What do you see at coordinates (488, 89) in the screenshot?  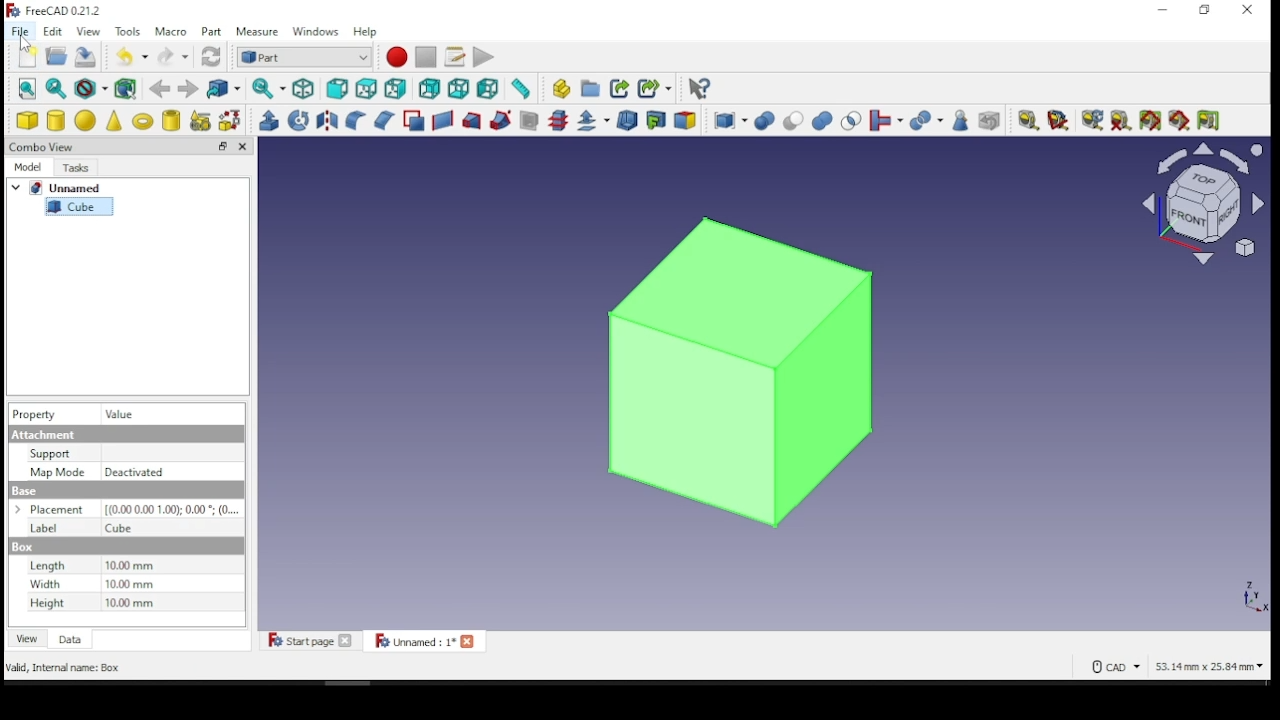 I see `left` at bounding box center [488, 89].